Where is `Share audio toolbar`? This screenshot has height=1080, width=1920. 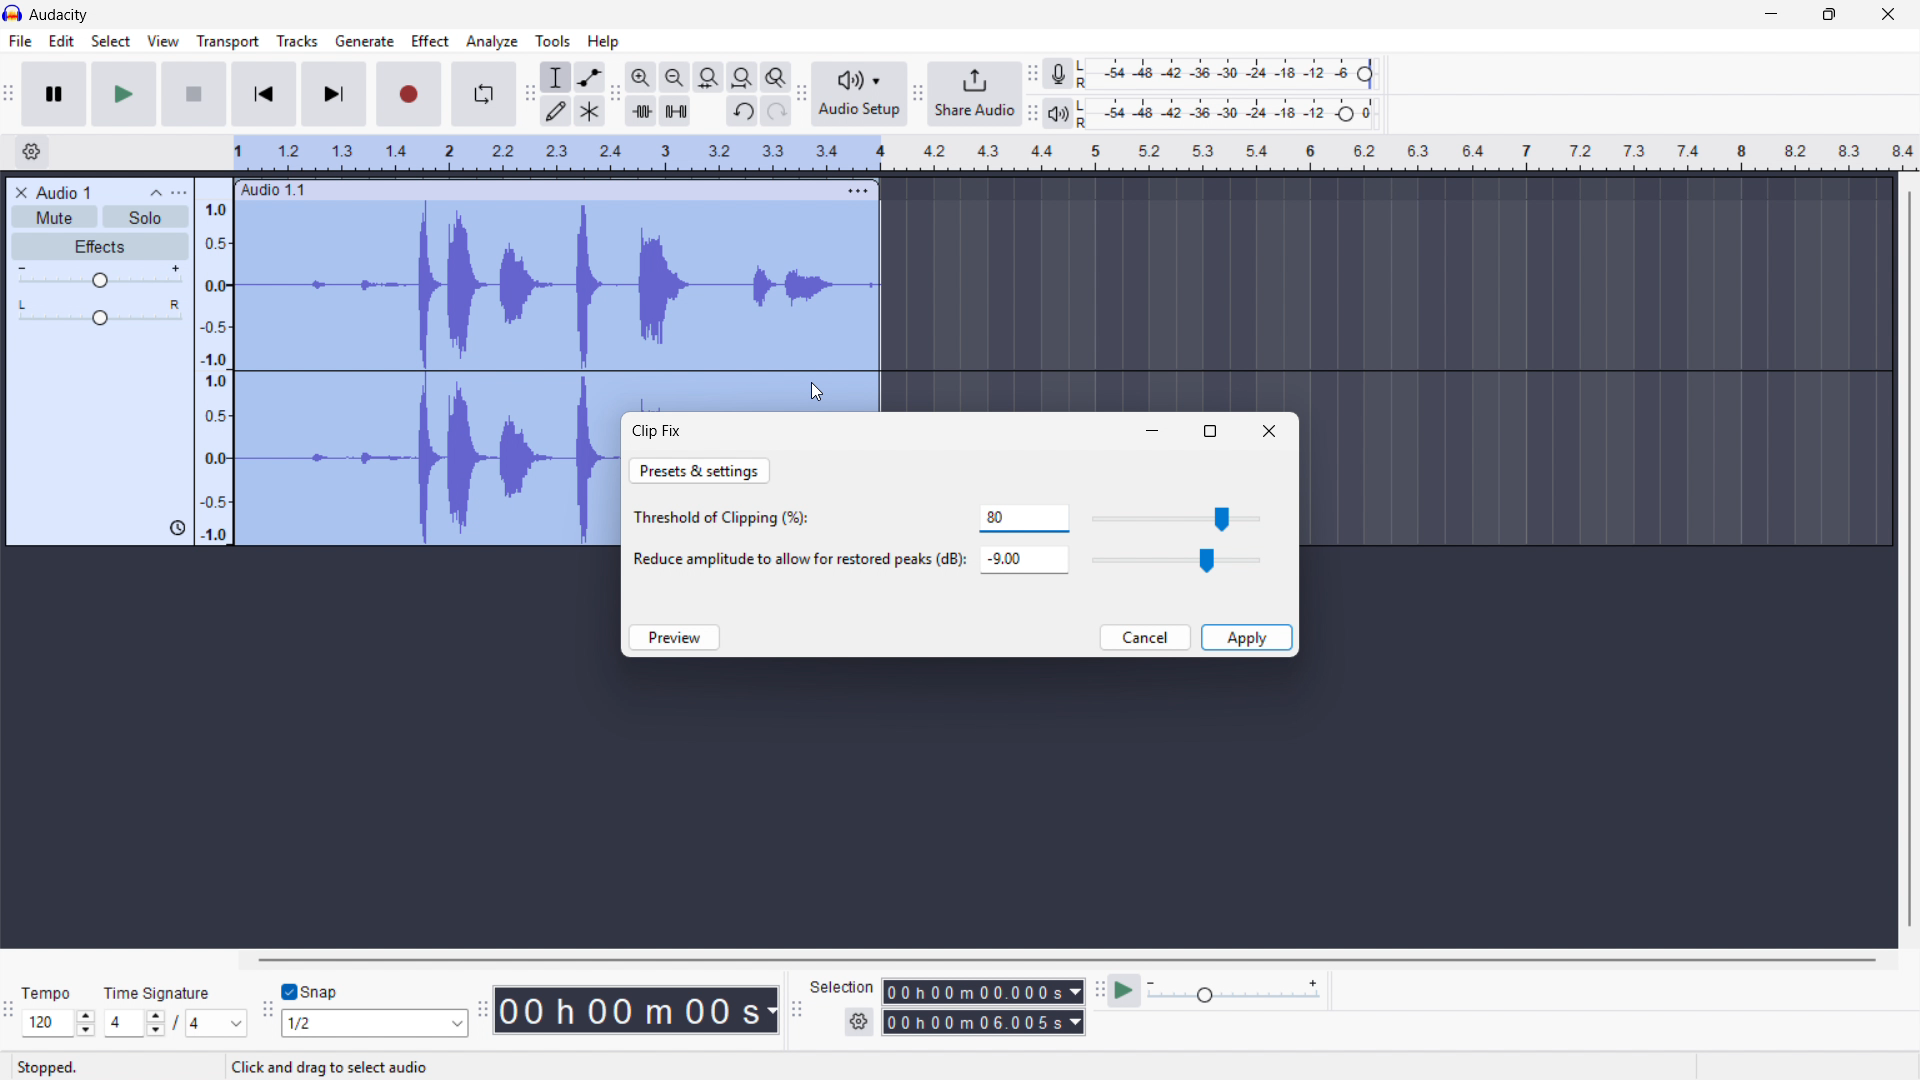 Share audio toolbar is located at coordinates (918, 94).